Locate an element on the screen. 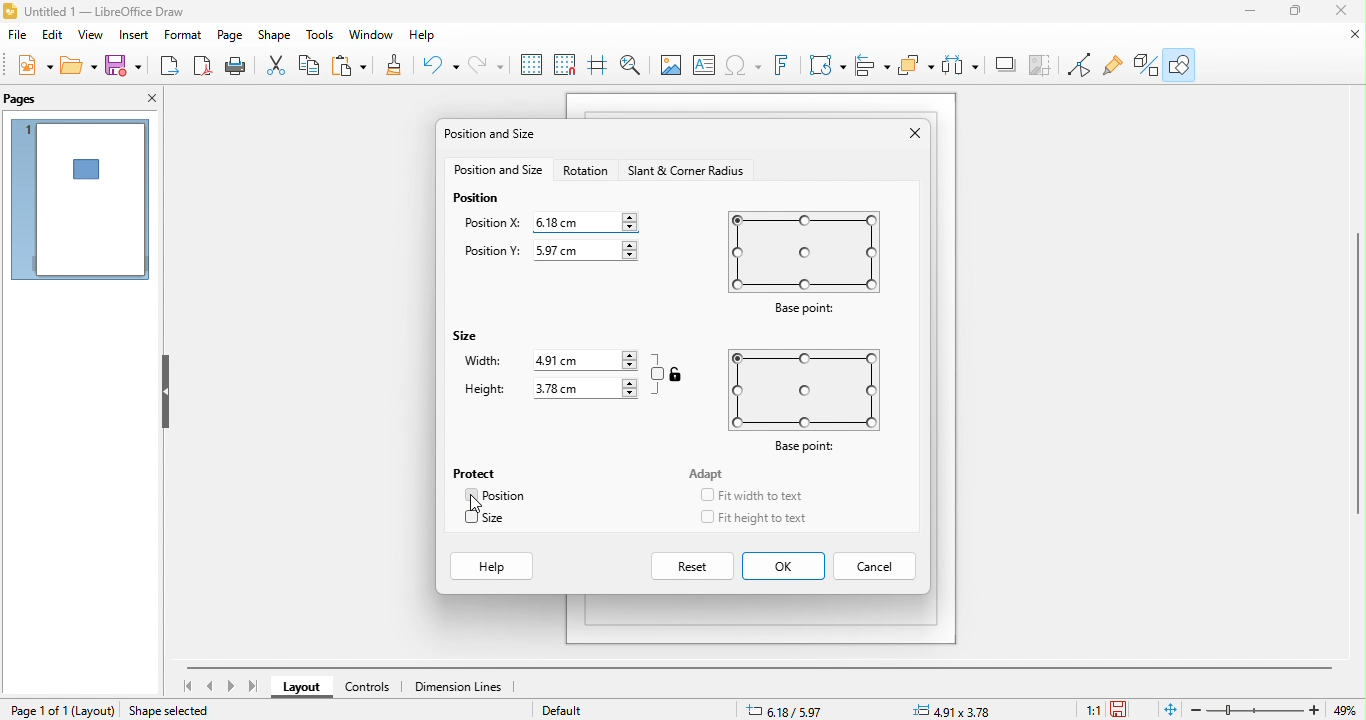  5.97 cm is located at coordinates (585, 250).